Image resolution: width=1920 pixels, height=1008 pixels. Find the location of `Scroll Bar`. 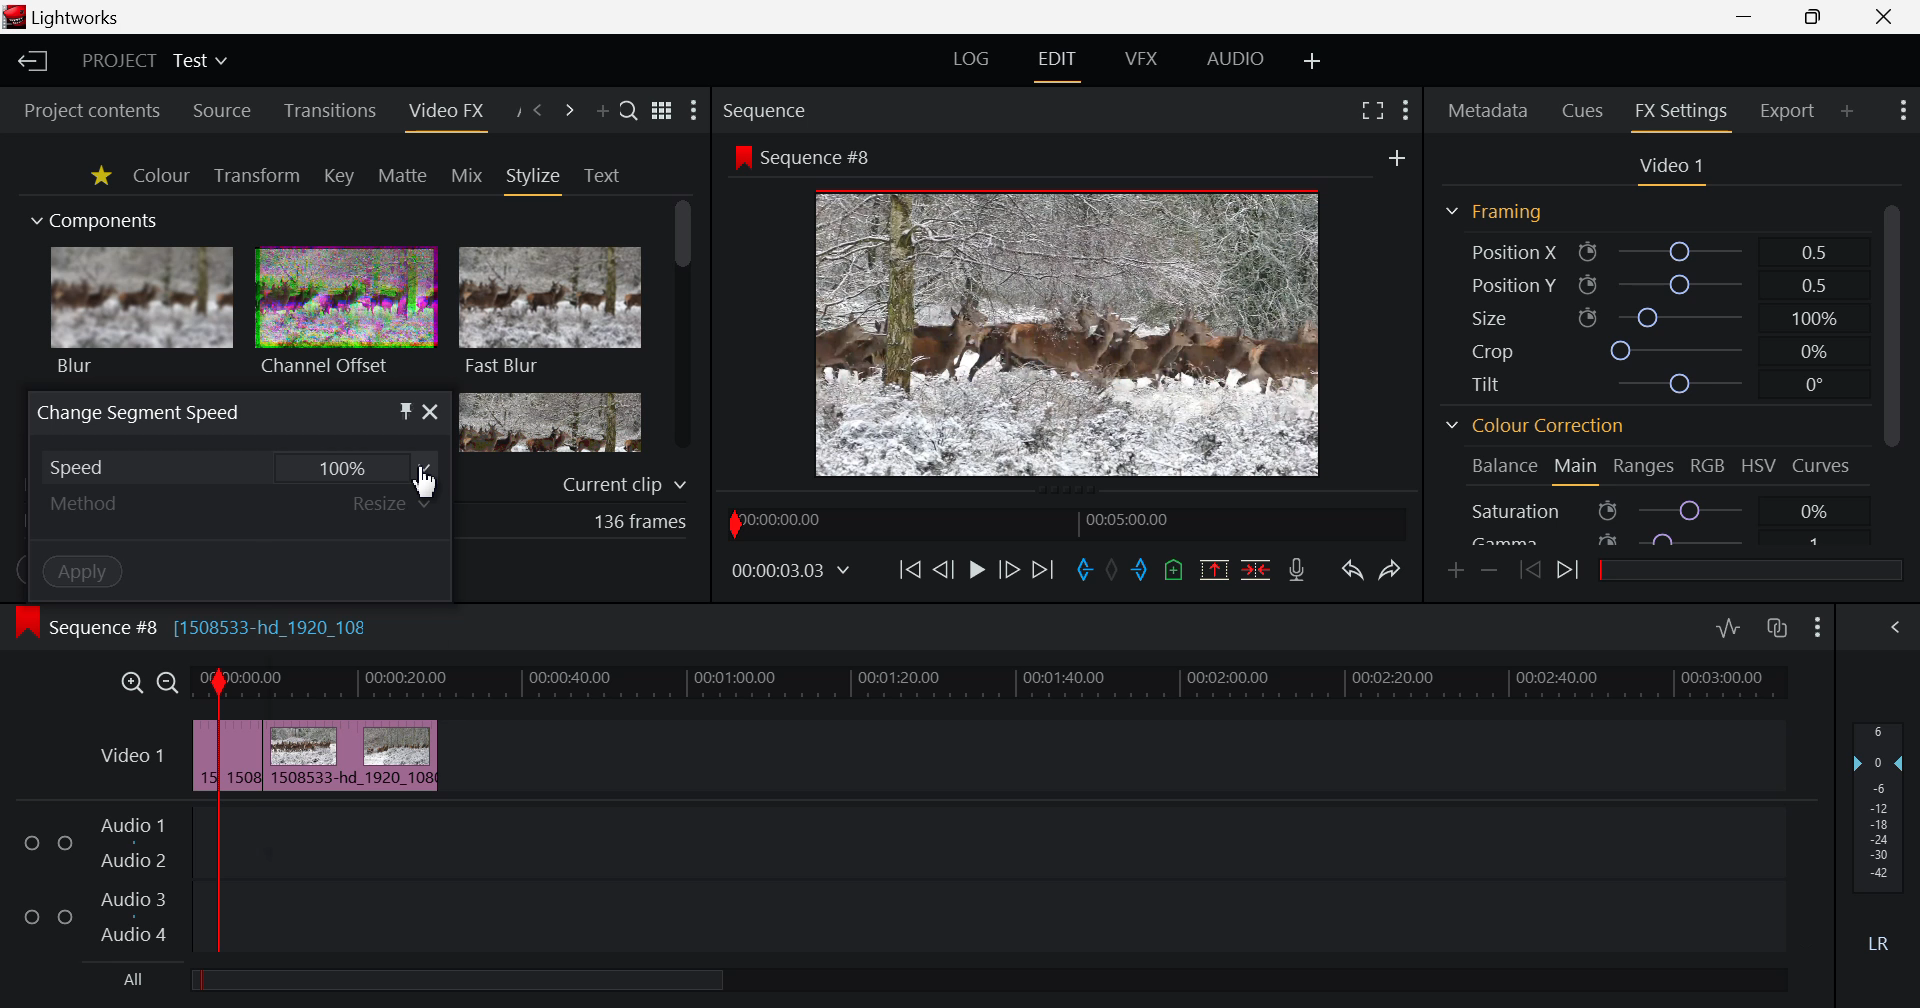

Scroll Bar is located at coordinates (1892, 369).